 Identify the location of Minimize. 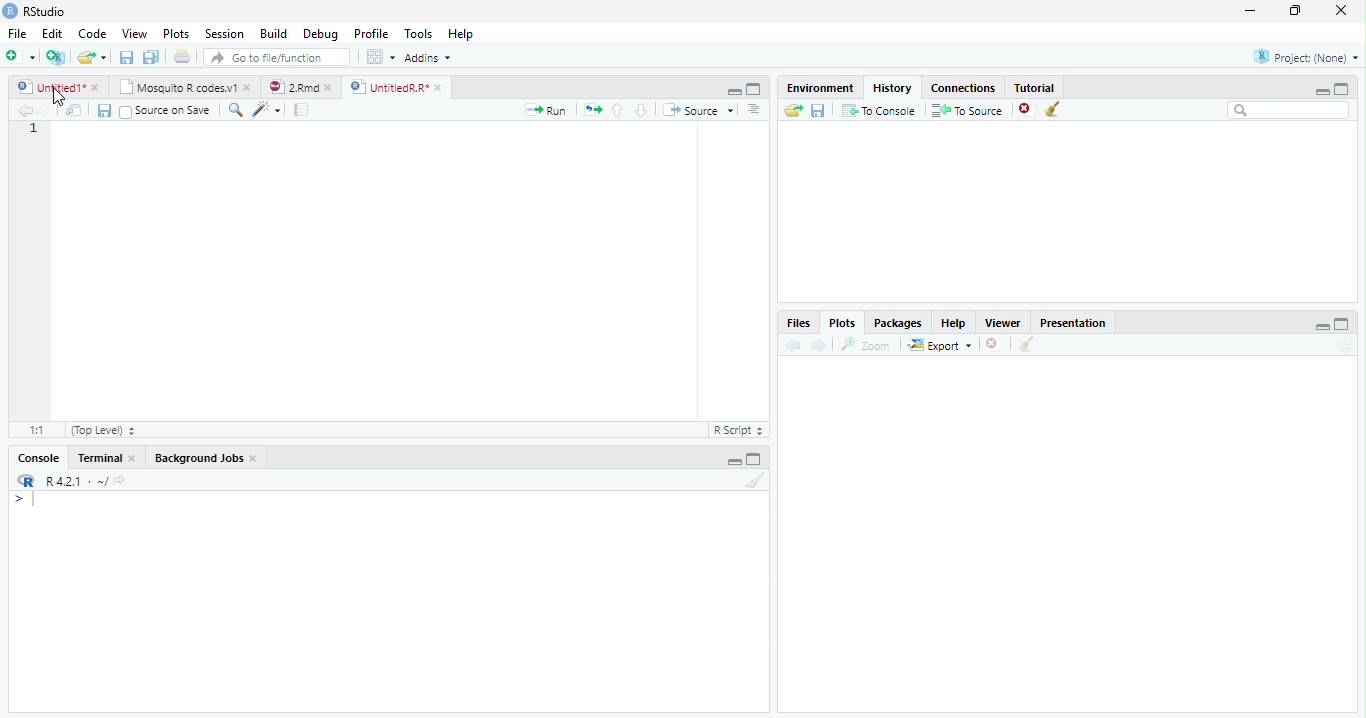
(731, 90).